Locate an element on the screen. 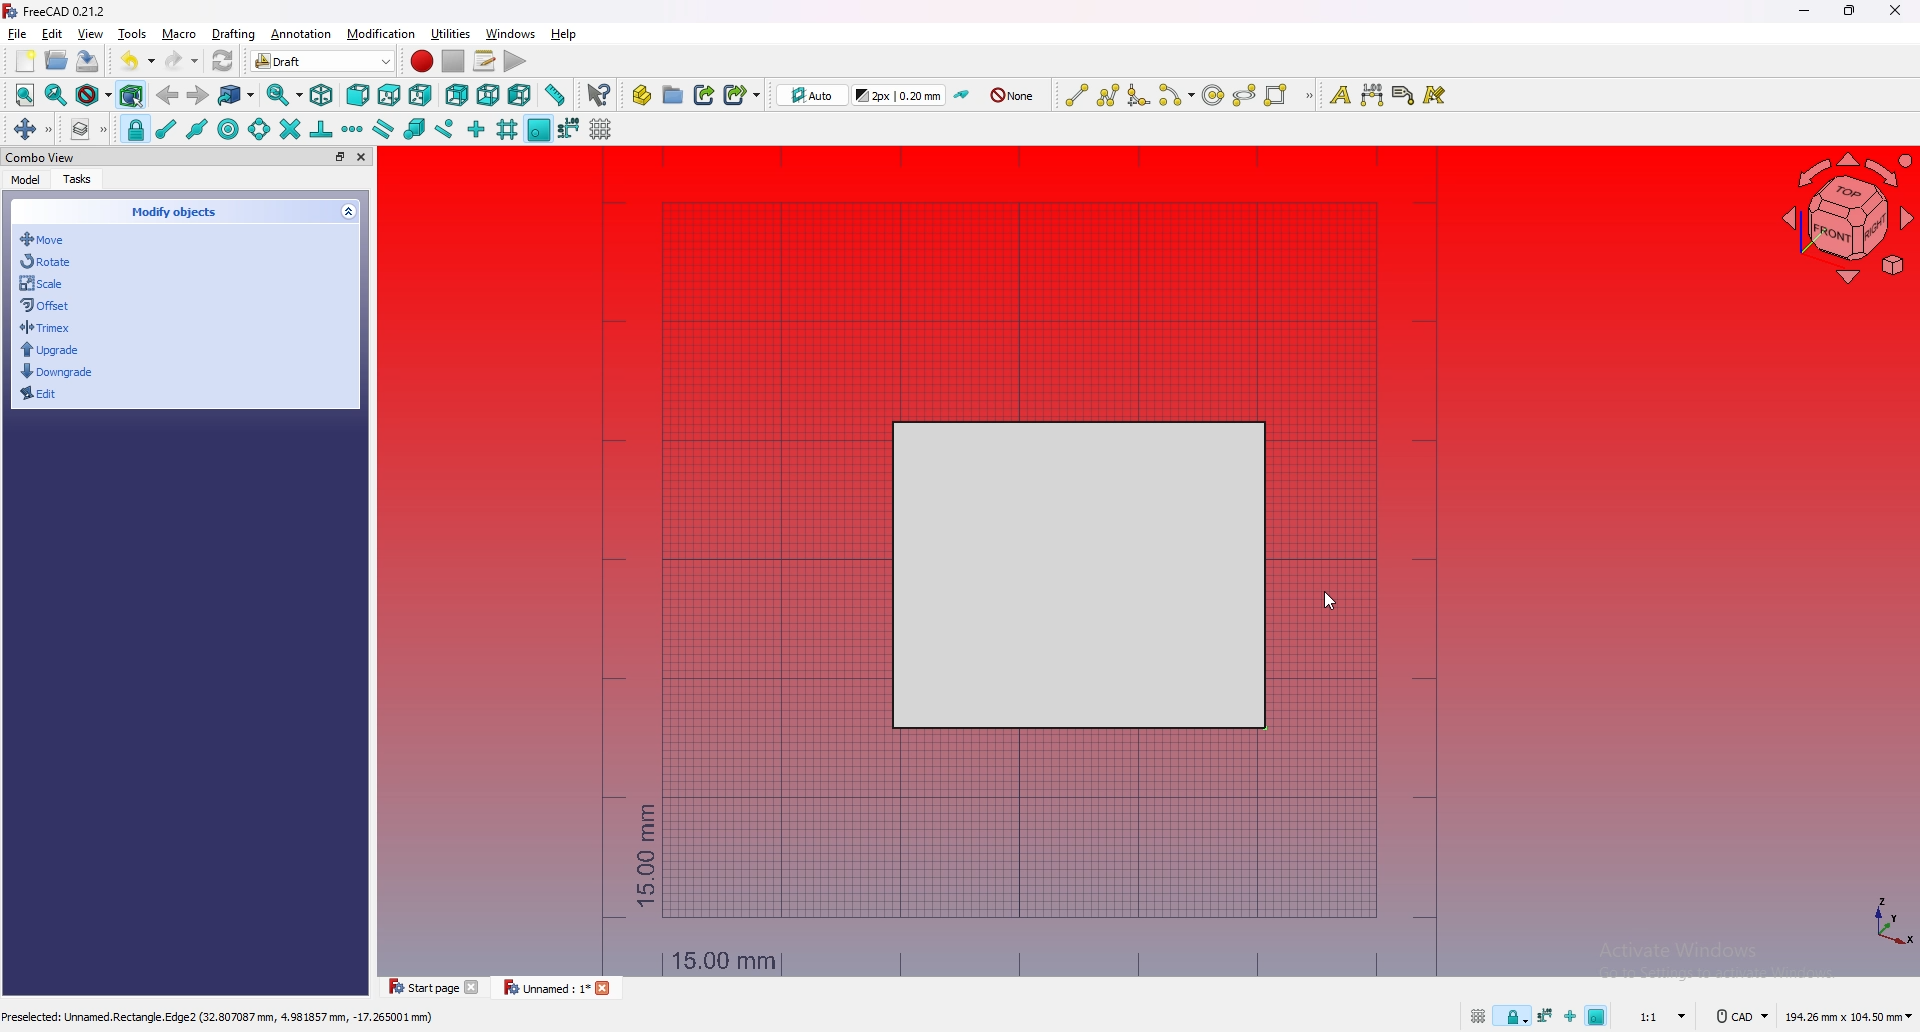 This screenshot has height=1032, width=1920. Preselected: Unnamed.Rectangle.Edge2 (32.807087 mm, 4.981857 mm, -17.265001 mm) is located at coordinates (221, 1017).